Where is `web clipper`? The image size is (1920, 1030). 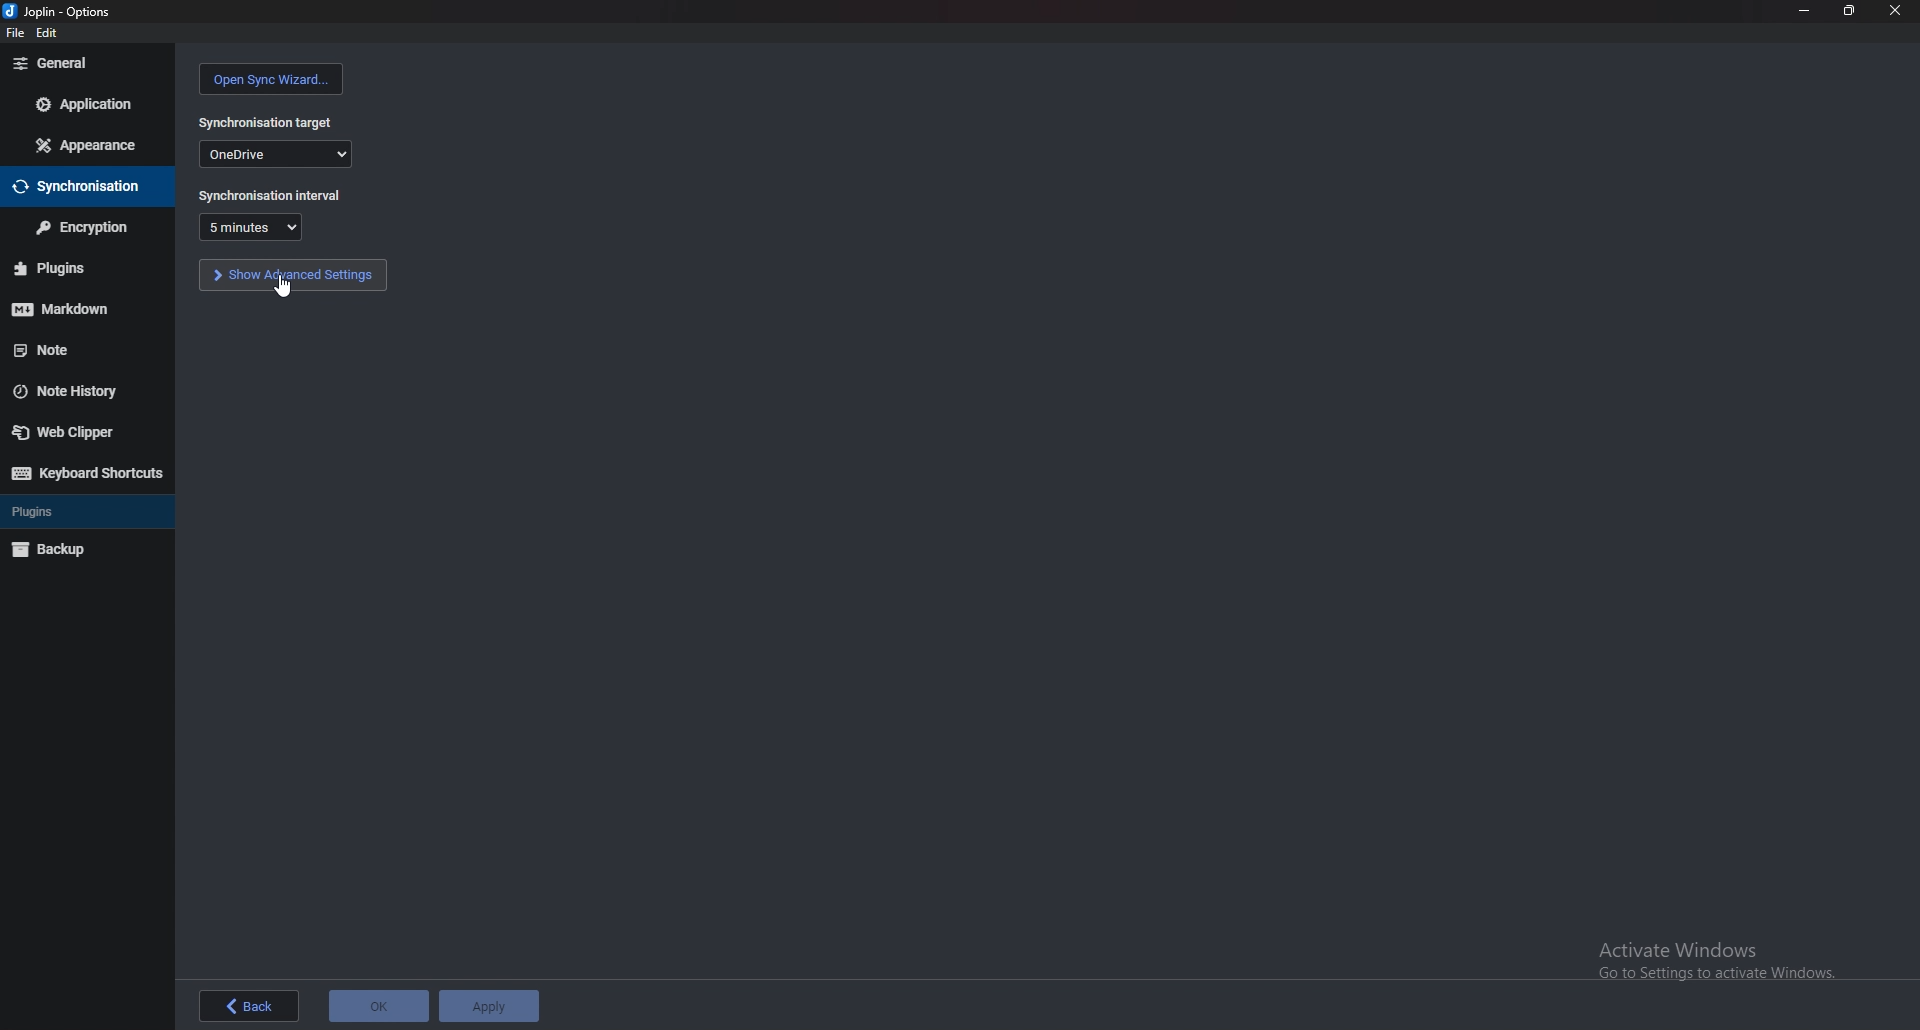
web clipper is located at coordinates (79, 434).